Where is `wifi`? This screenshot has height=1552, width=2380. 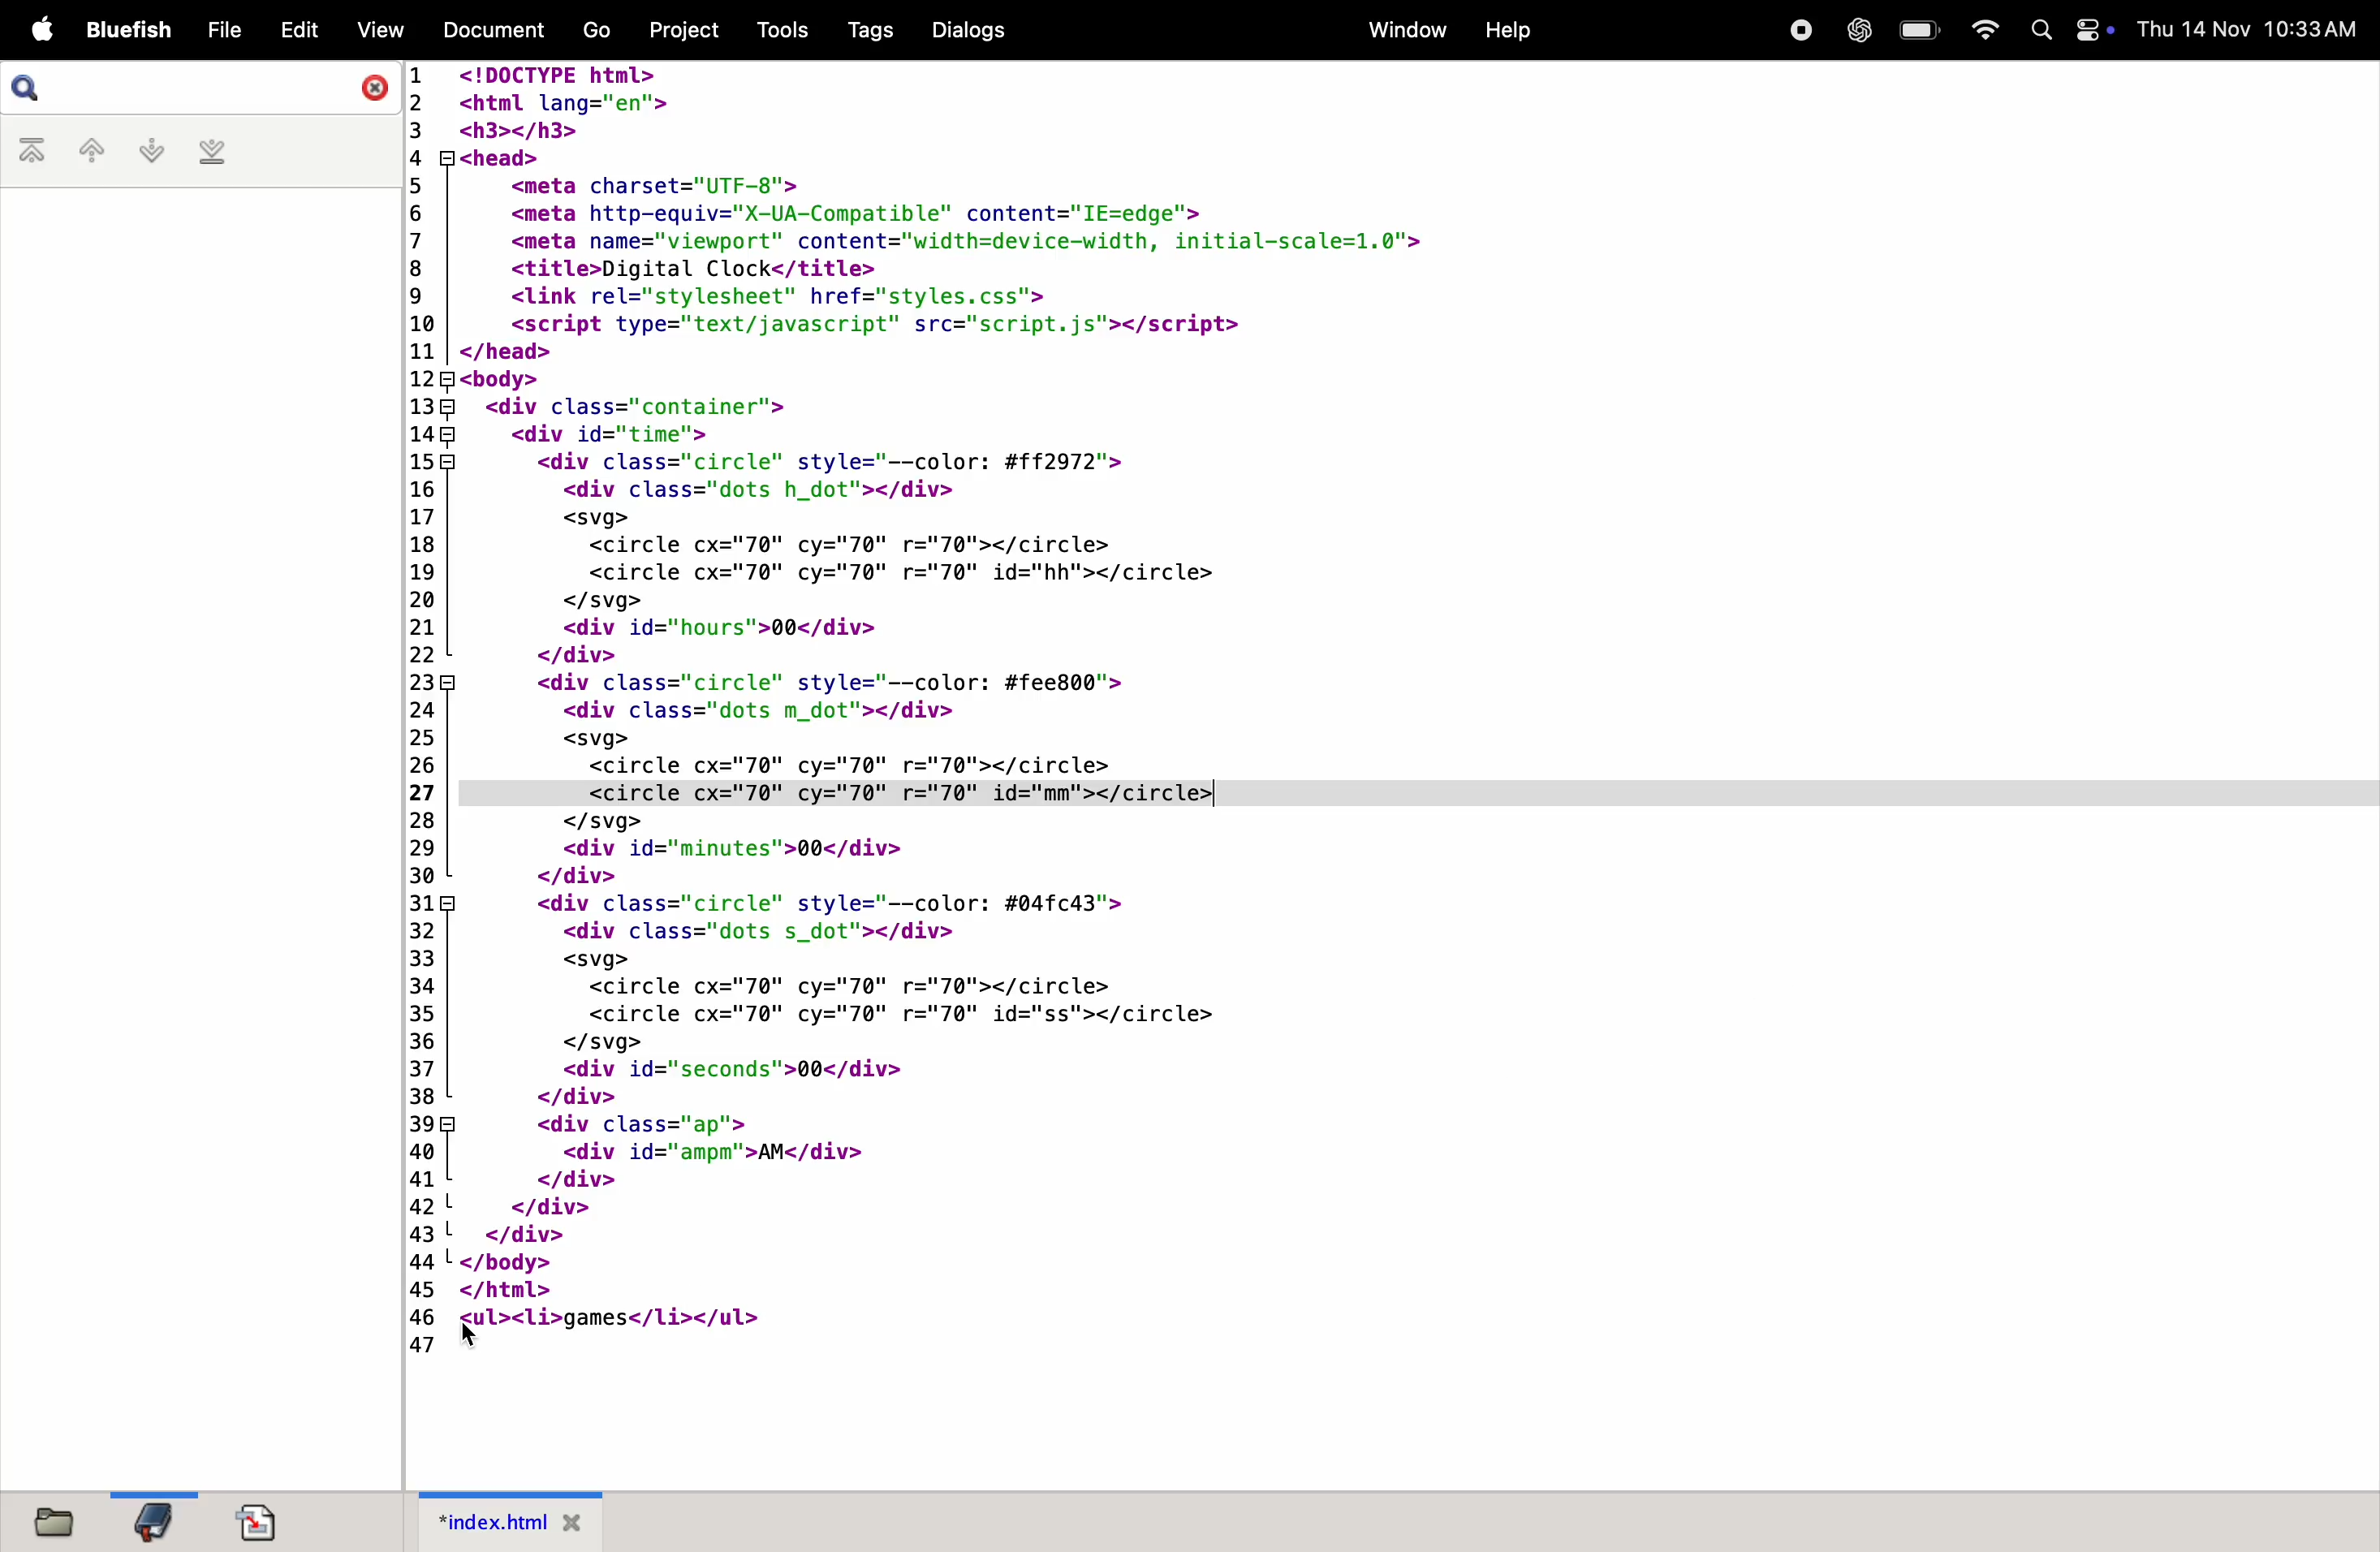
wifi is located at coordinates (1982, 28).